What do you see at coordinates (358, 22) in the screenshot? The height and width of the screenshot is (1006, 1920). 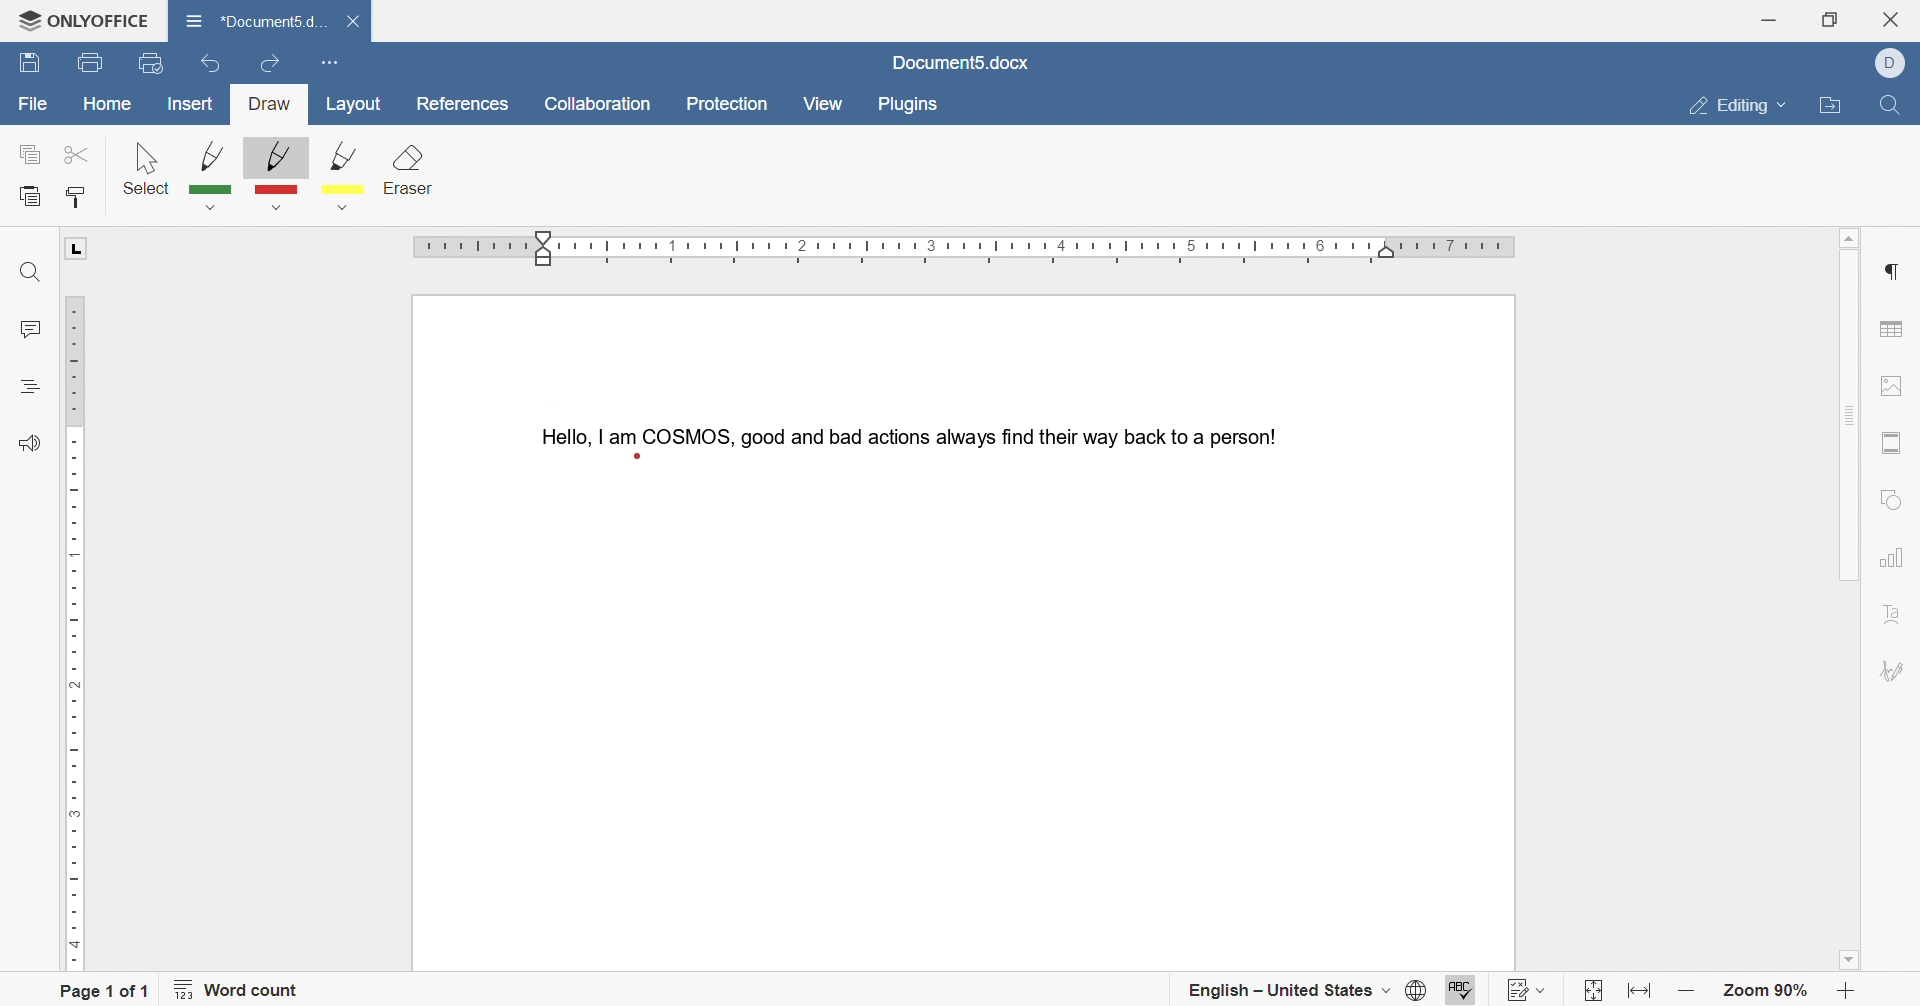 I see `close` at bounding box center [358, 22].